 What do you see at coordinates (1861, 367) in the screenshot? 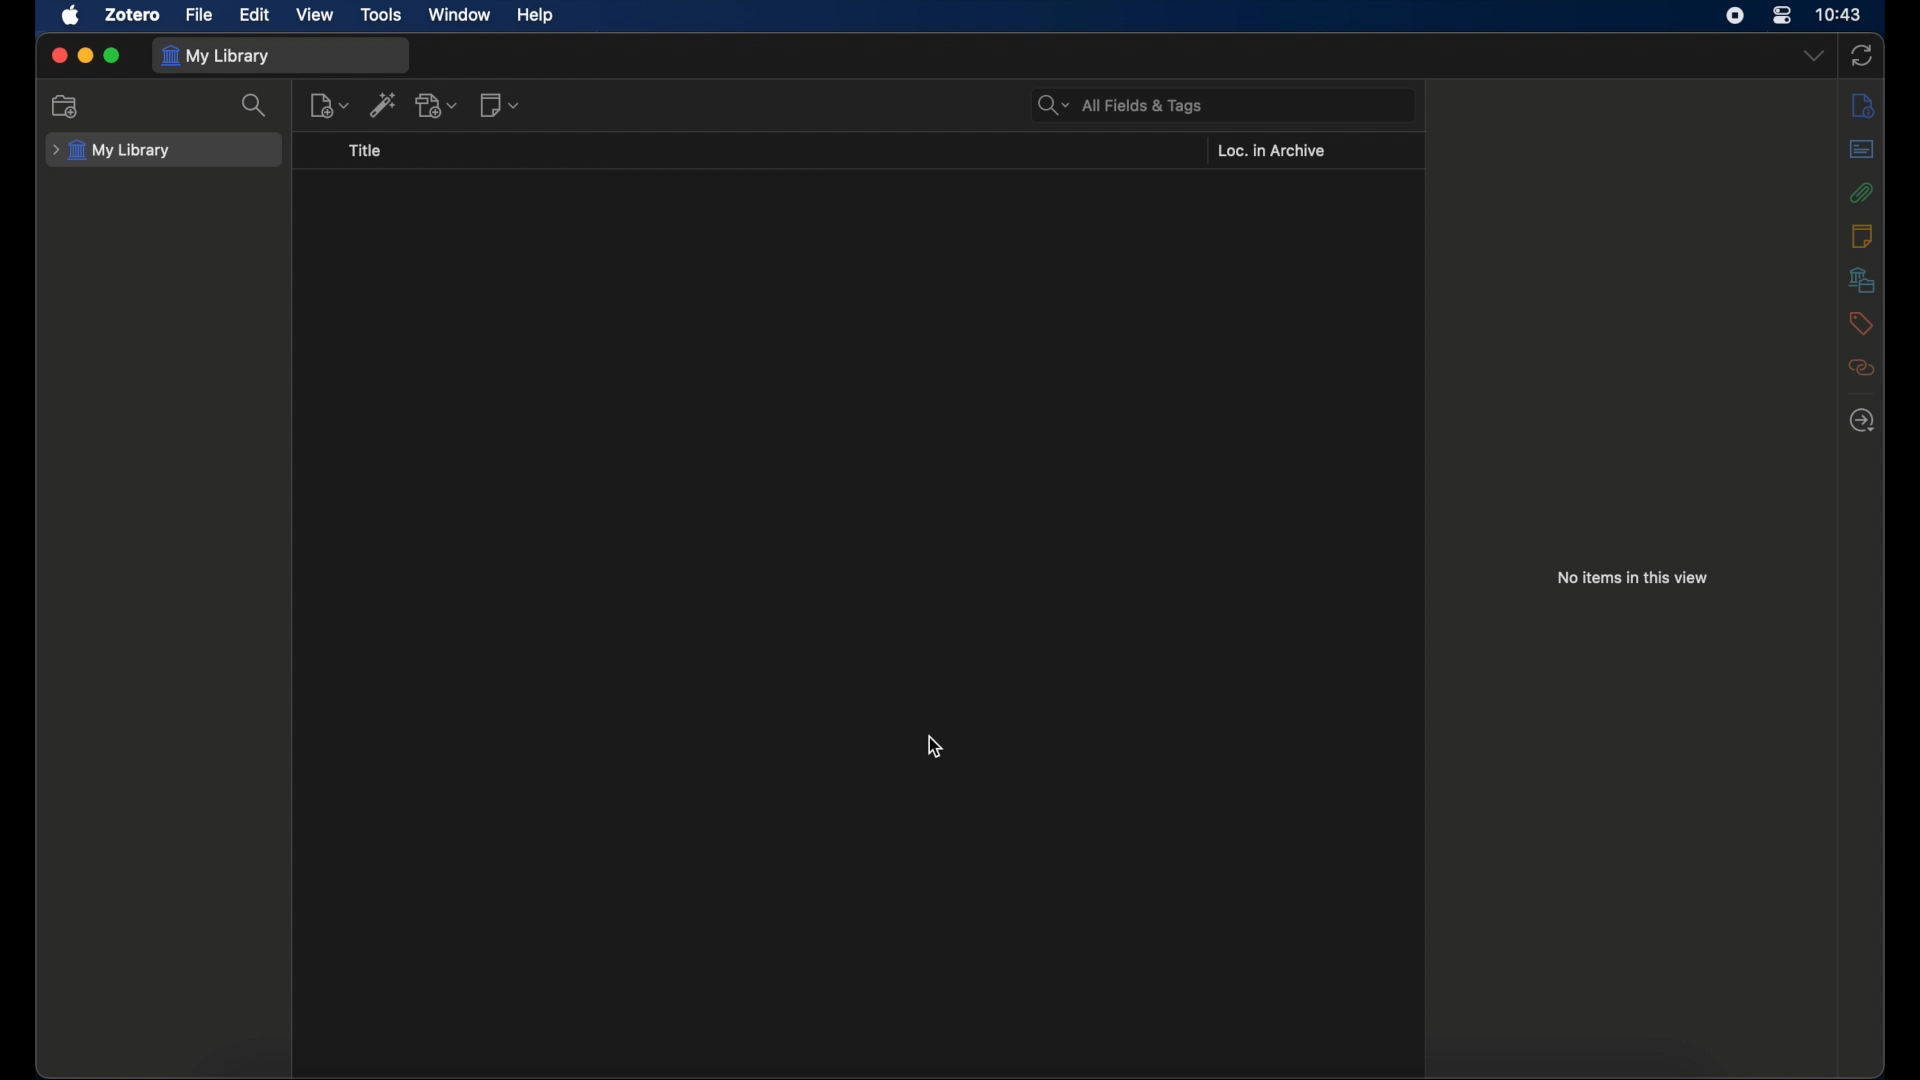
I see `related` at bounding box center [1861, 367].